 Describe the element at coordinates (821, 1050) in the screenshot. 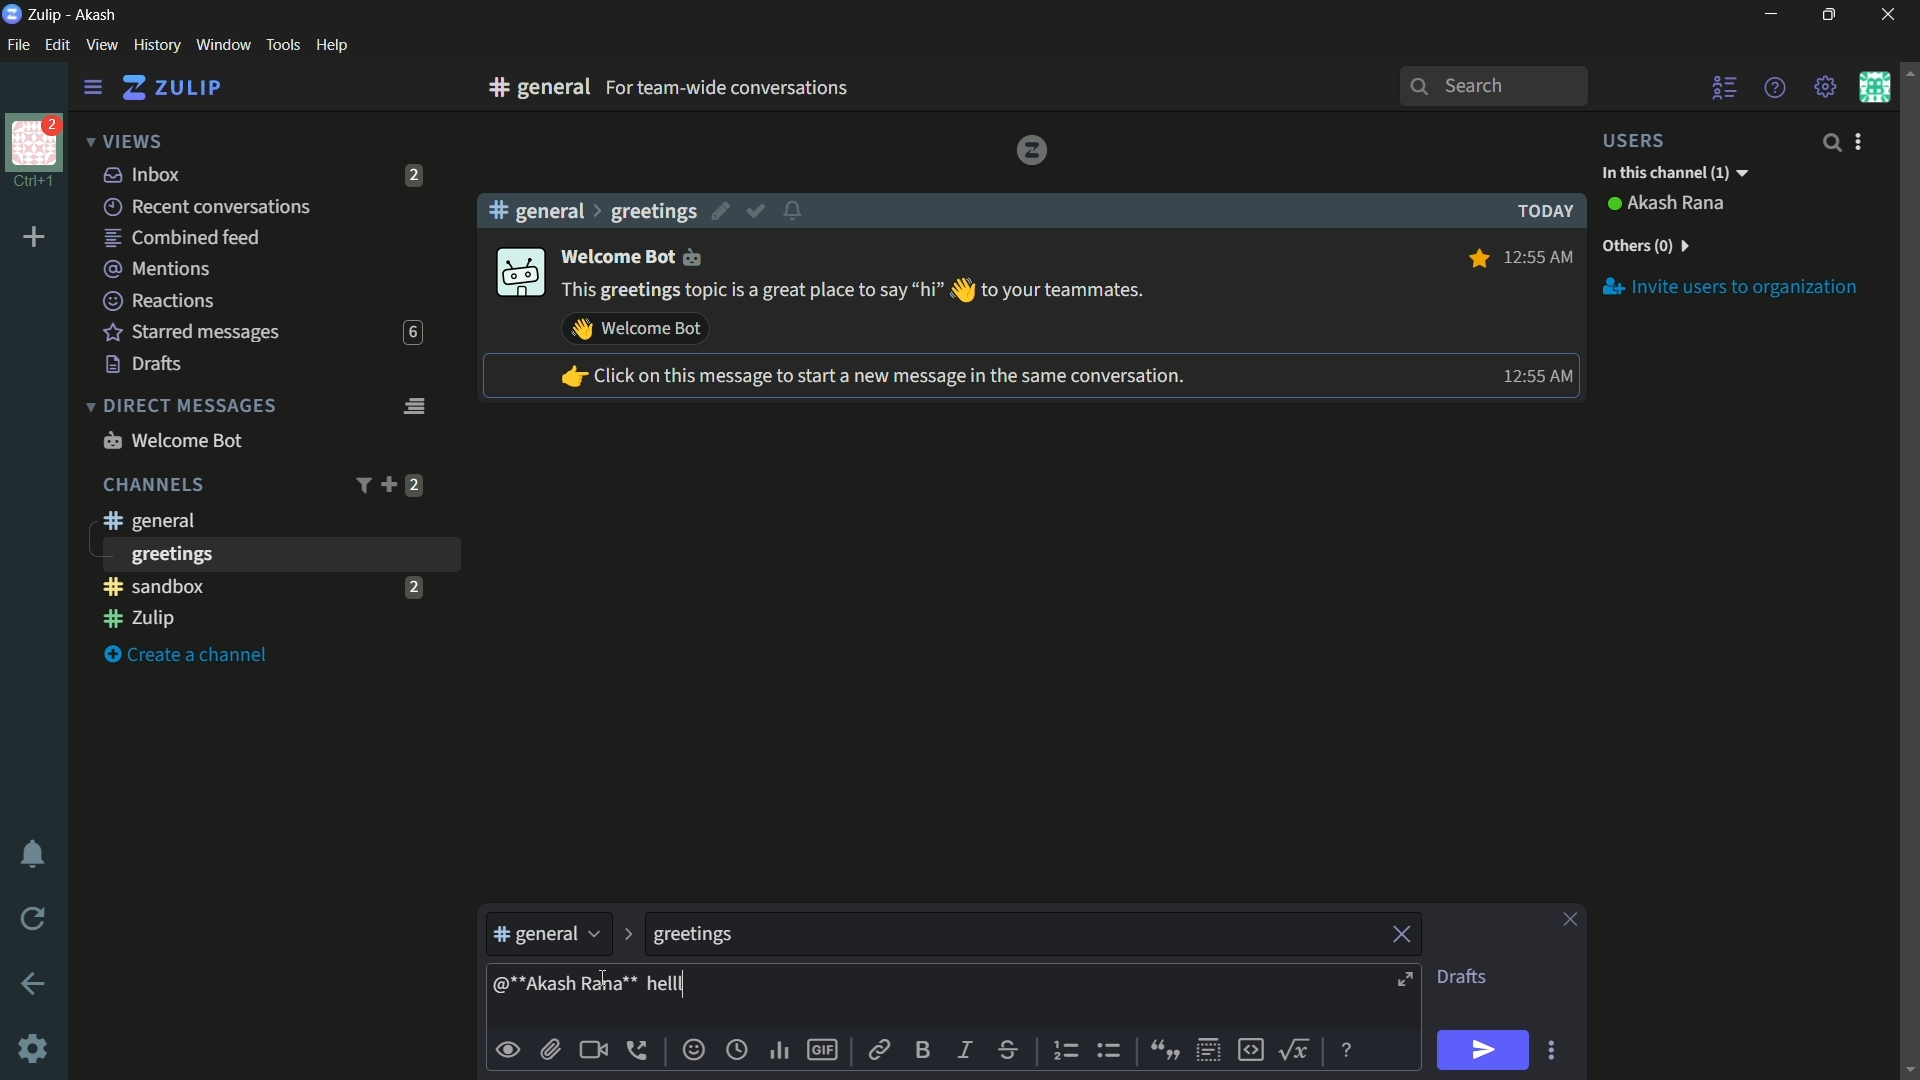

I see `add gif` at that location.